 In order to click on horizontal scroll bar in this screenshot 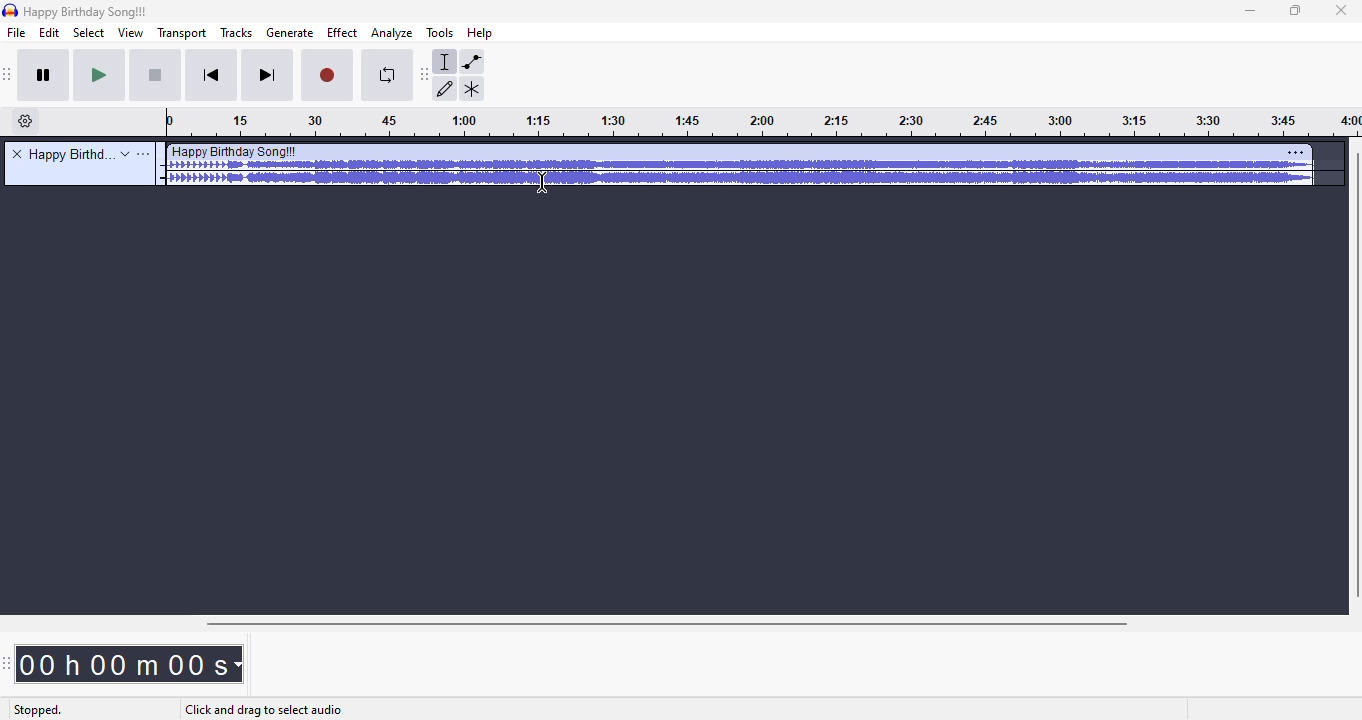, I will do `click(669, 624)`.